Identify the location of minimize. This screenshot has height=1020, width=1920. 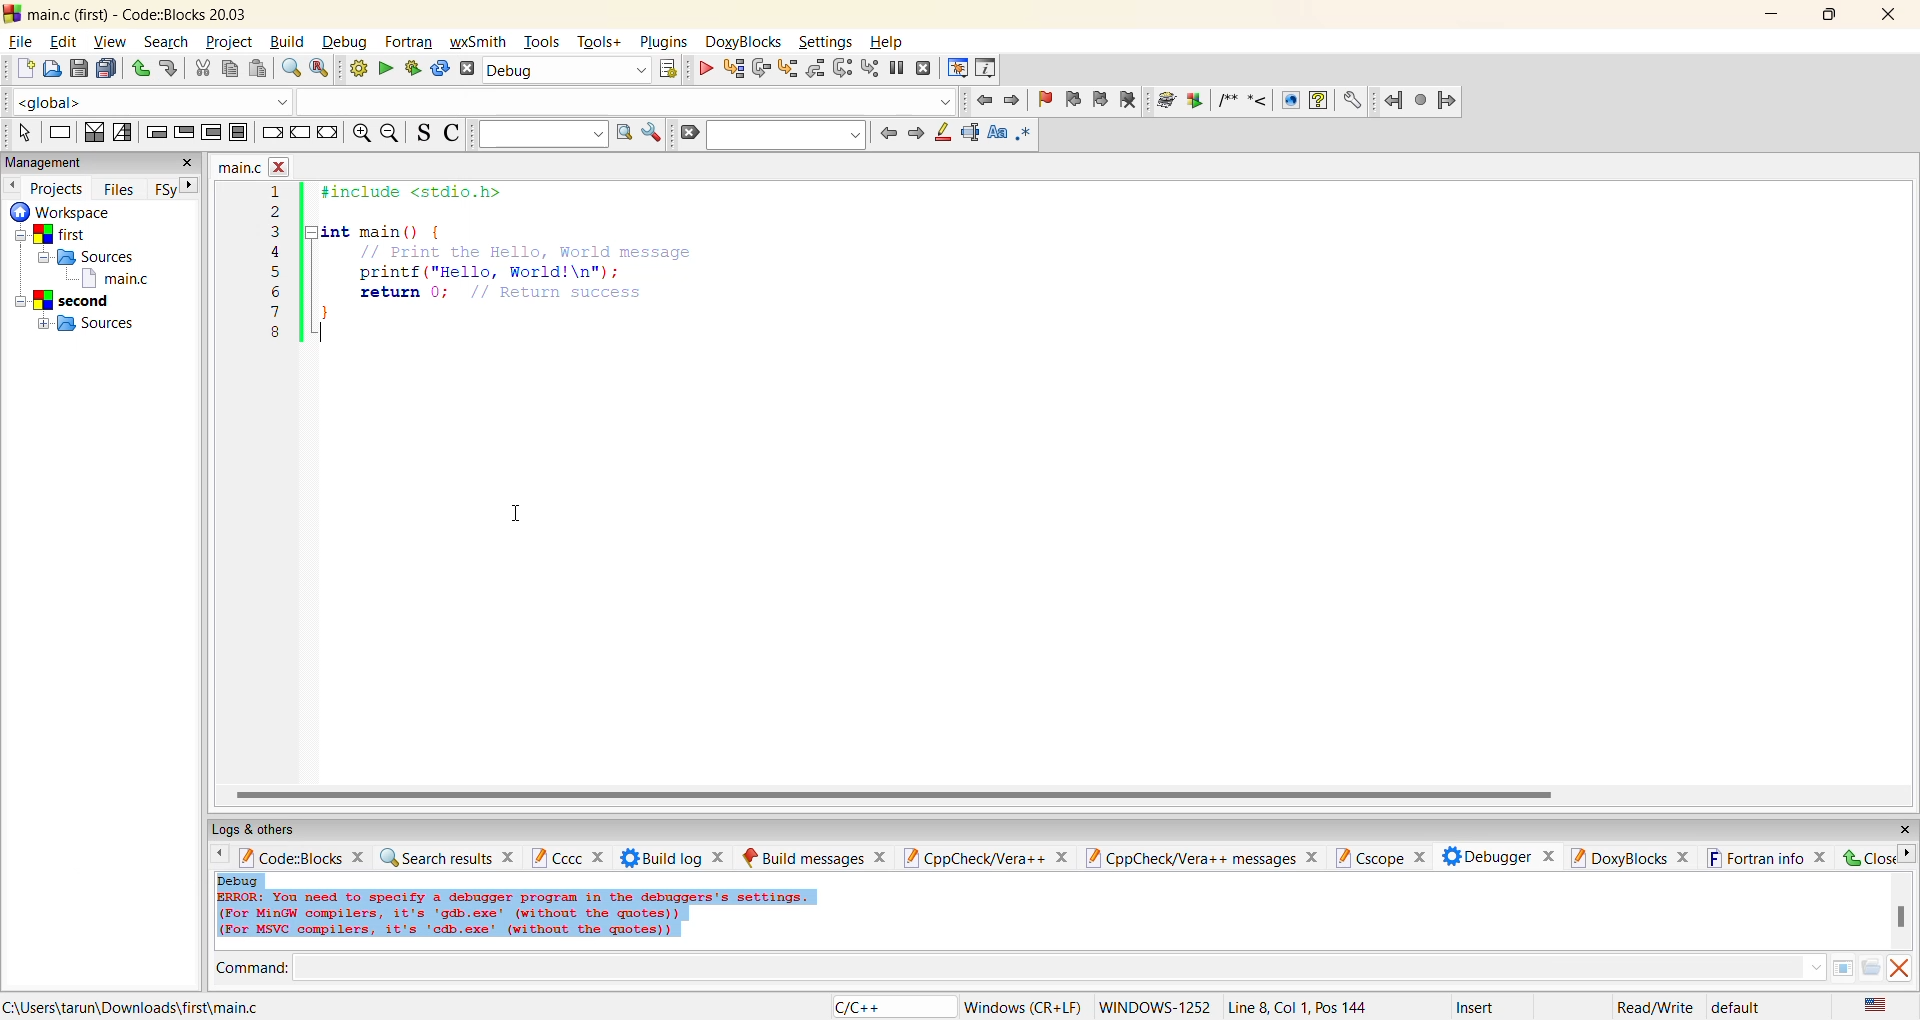
(1774, 15).